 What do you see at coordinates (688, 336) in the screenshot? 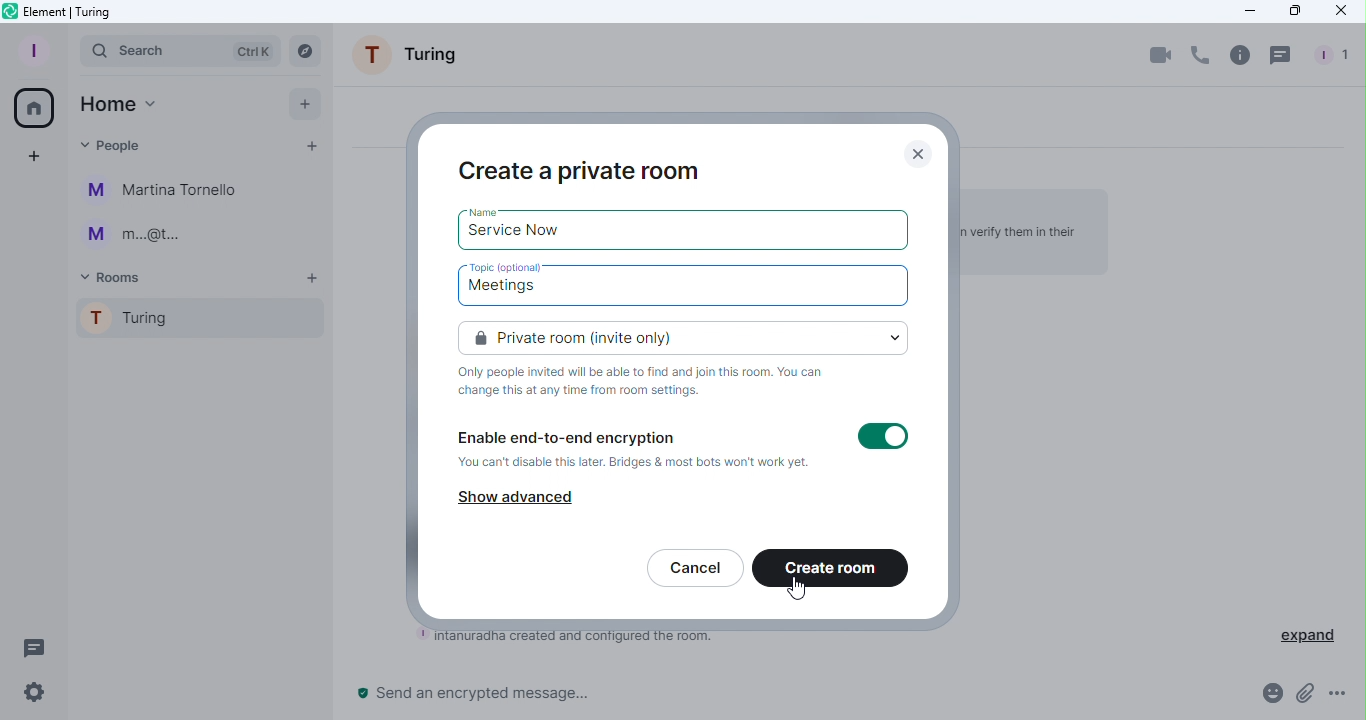
I see `Private room` at bounding box center [688, 336].